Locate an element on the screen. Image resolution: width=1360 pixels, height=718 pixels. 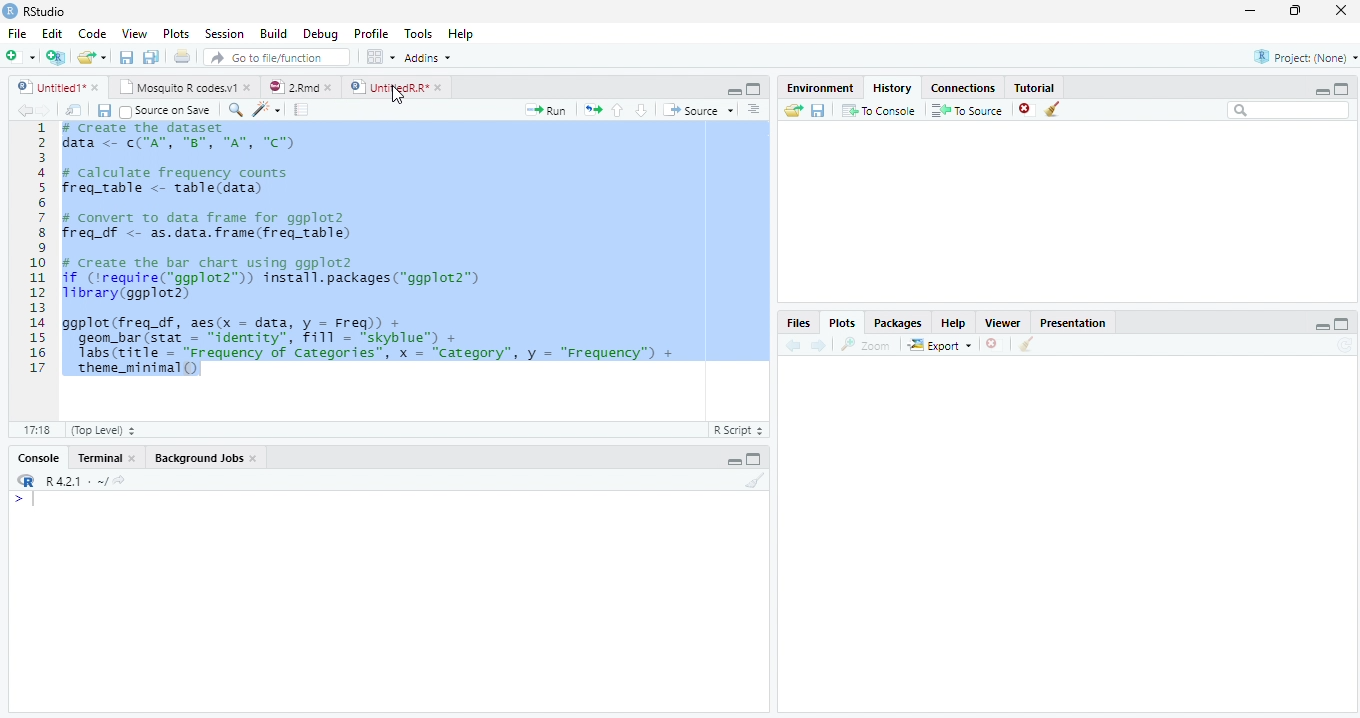
Help is located at coordinates (462, 33).